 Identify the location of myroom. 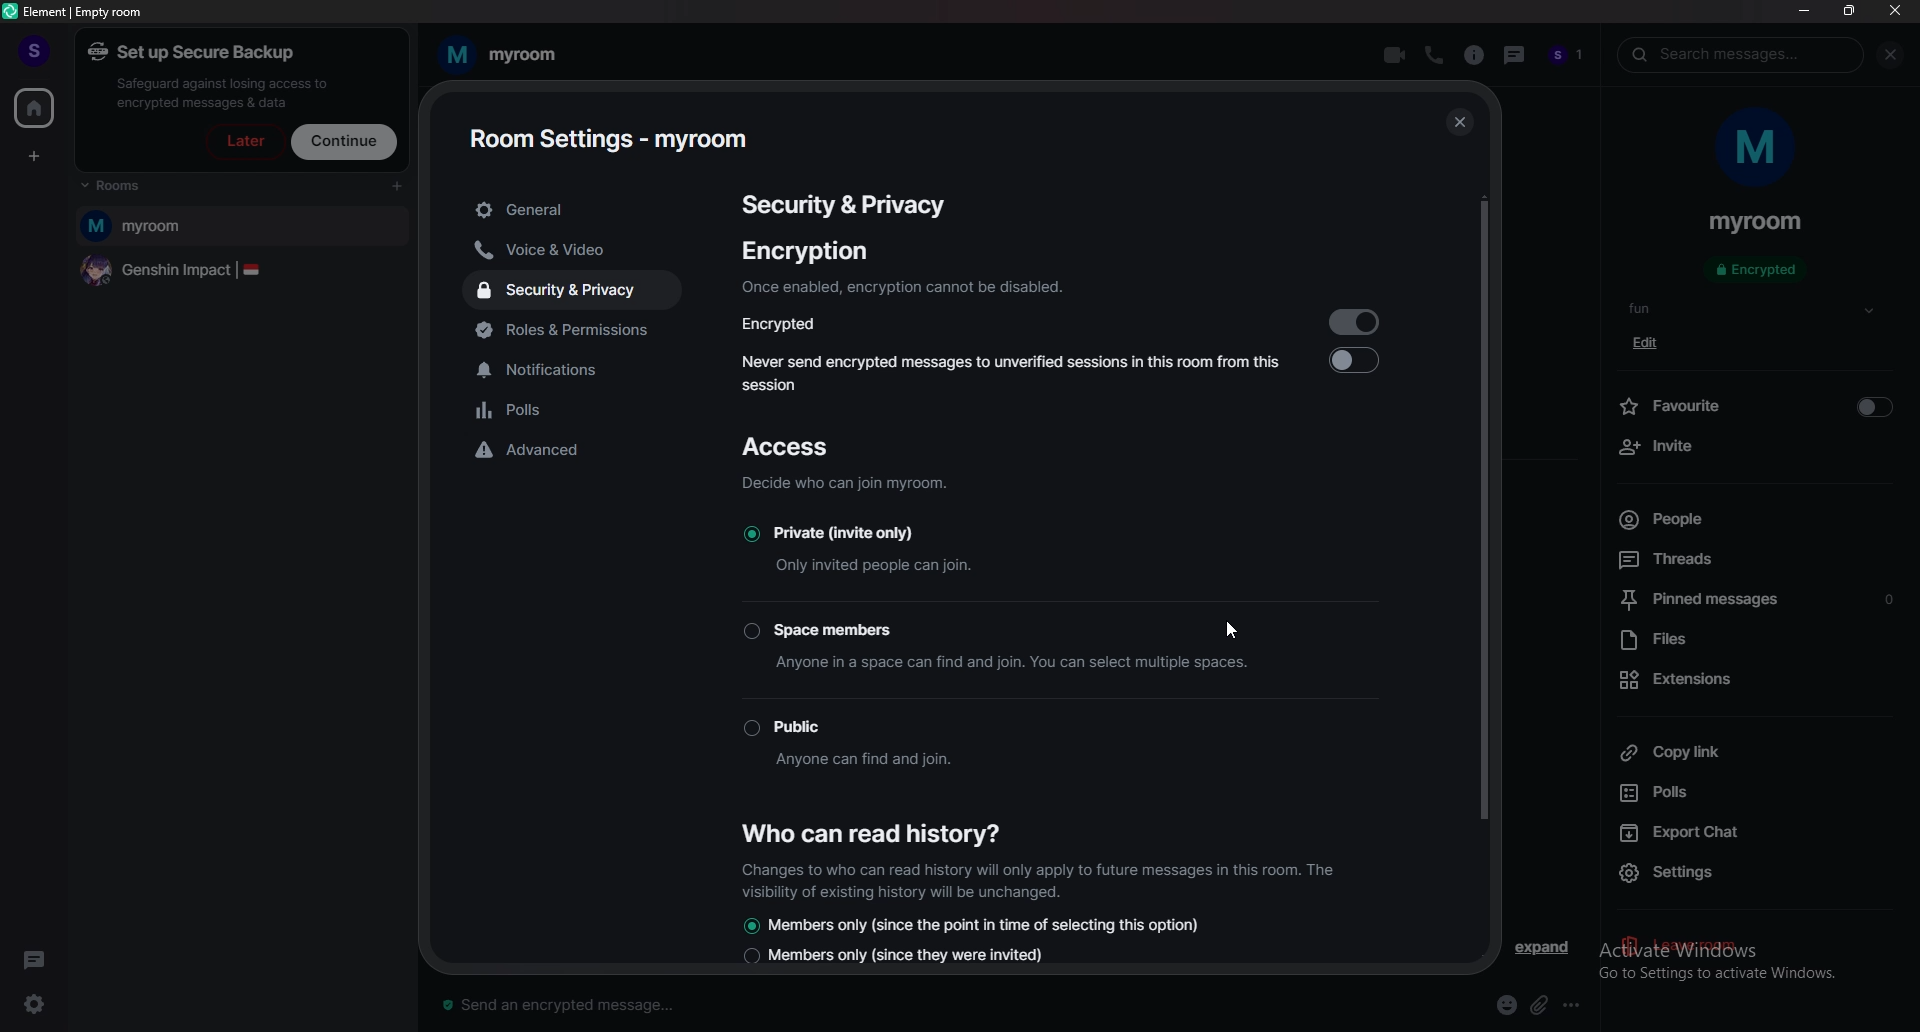
(244, 227).